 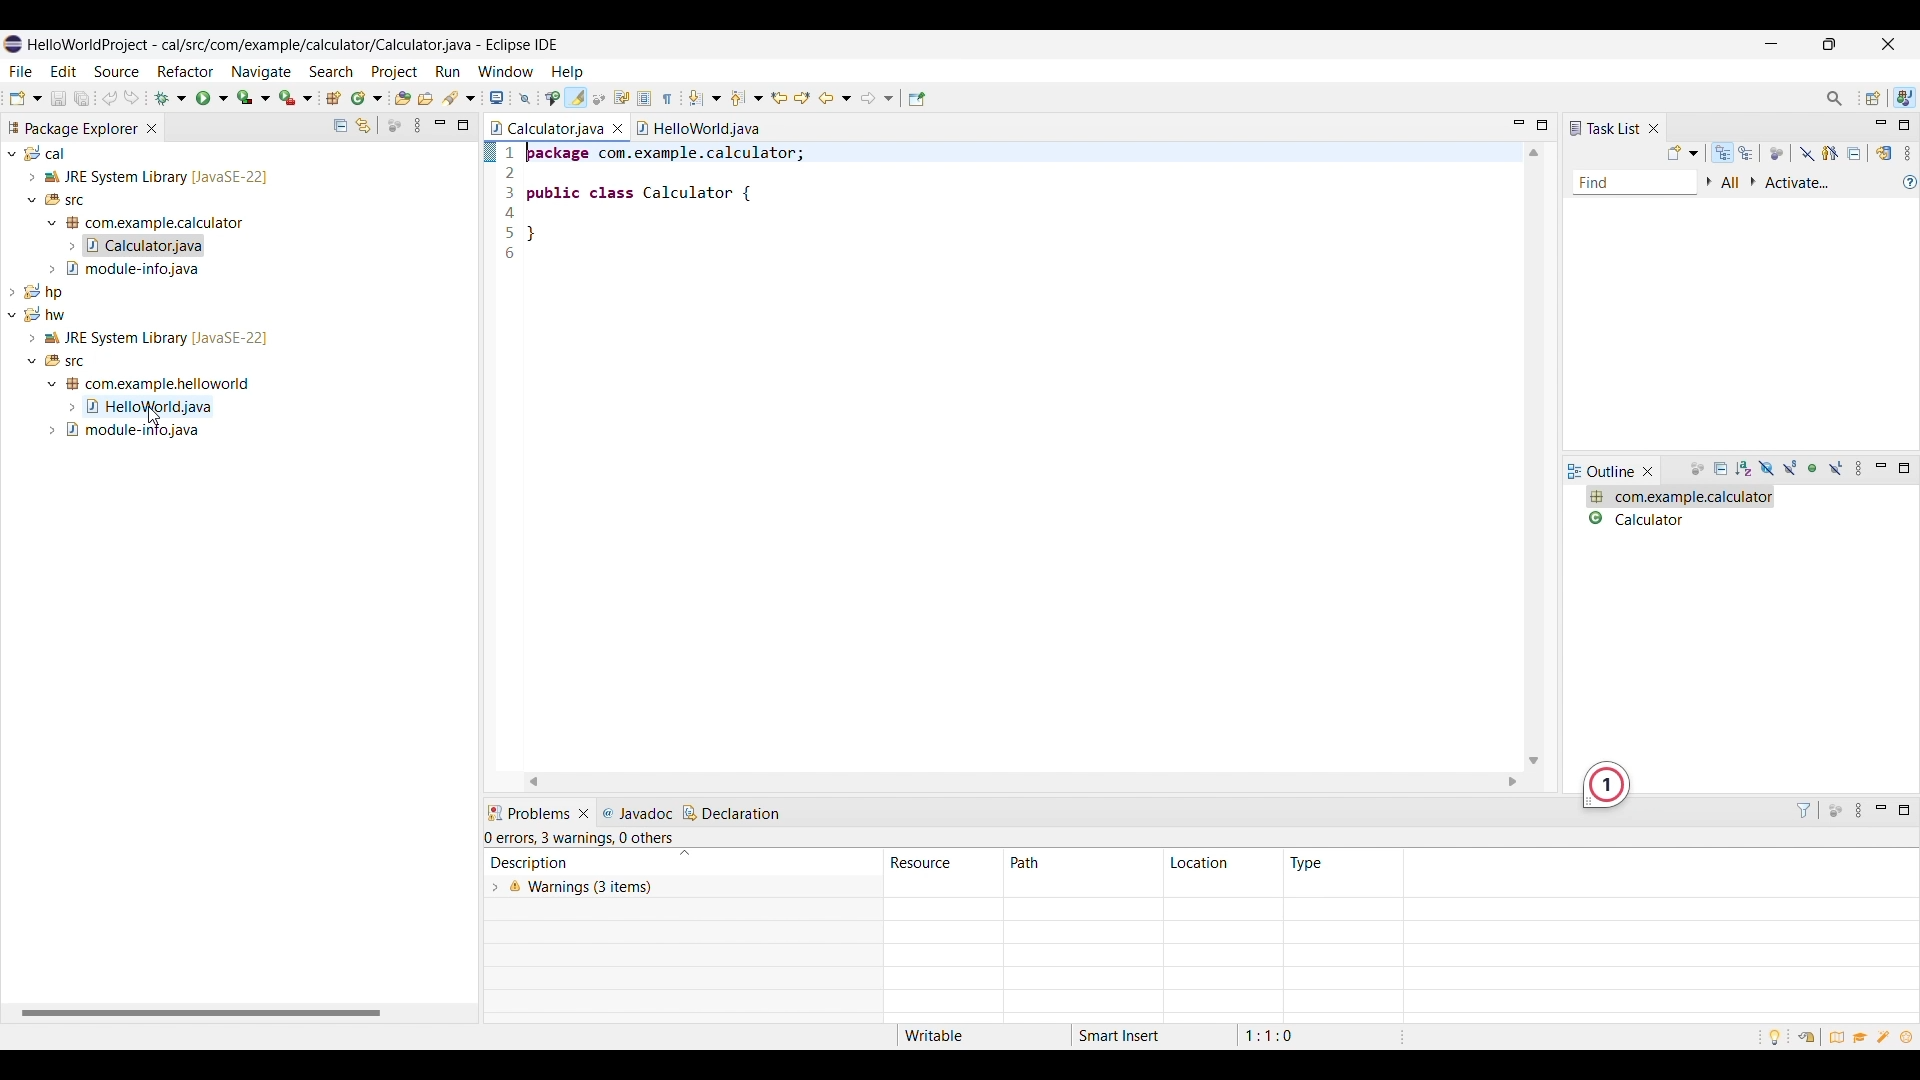 I want to click on Run options, so click(x=212, y=98).